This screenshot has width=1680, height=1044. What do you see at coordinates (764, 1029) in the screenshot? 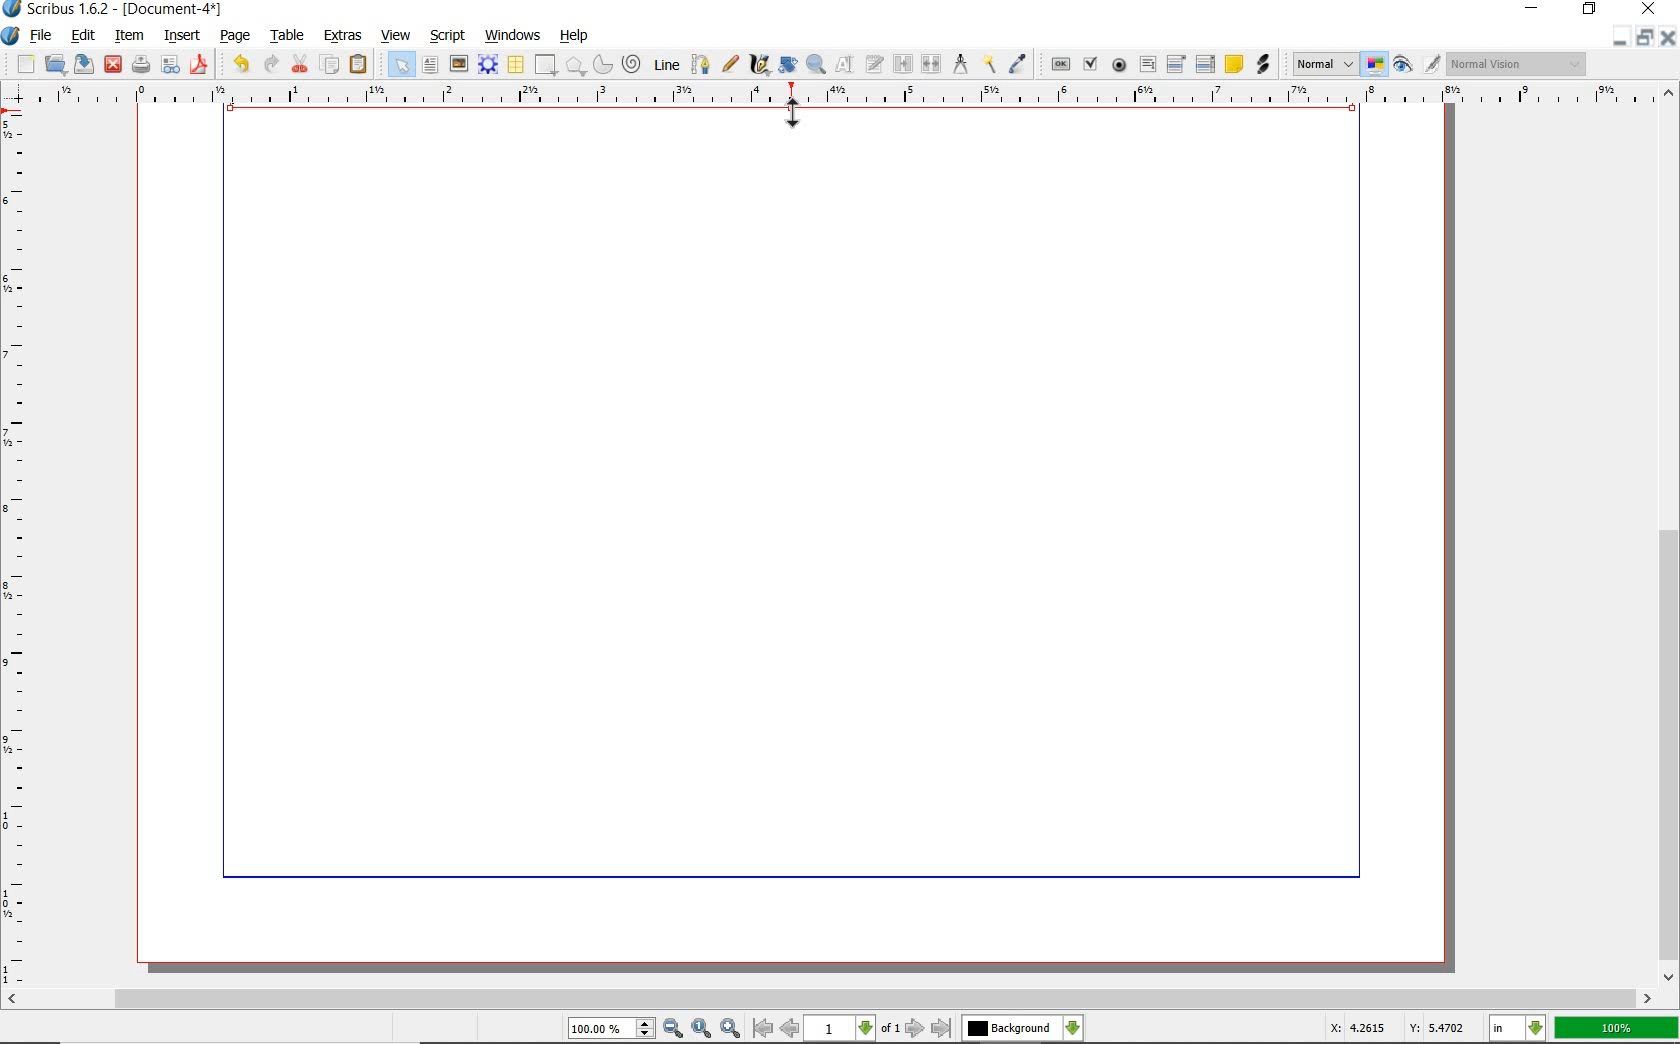
I see `go to first page` at bounding box center [764, 1029].